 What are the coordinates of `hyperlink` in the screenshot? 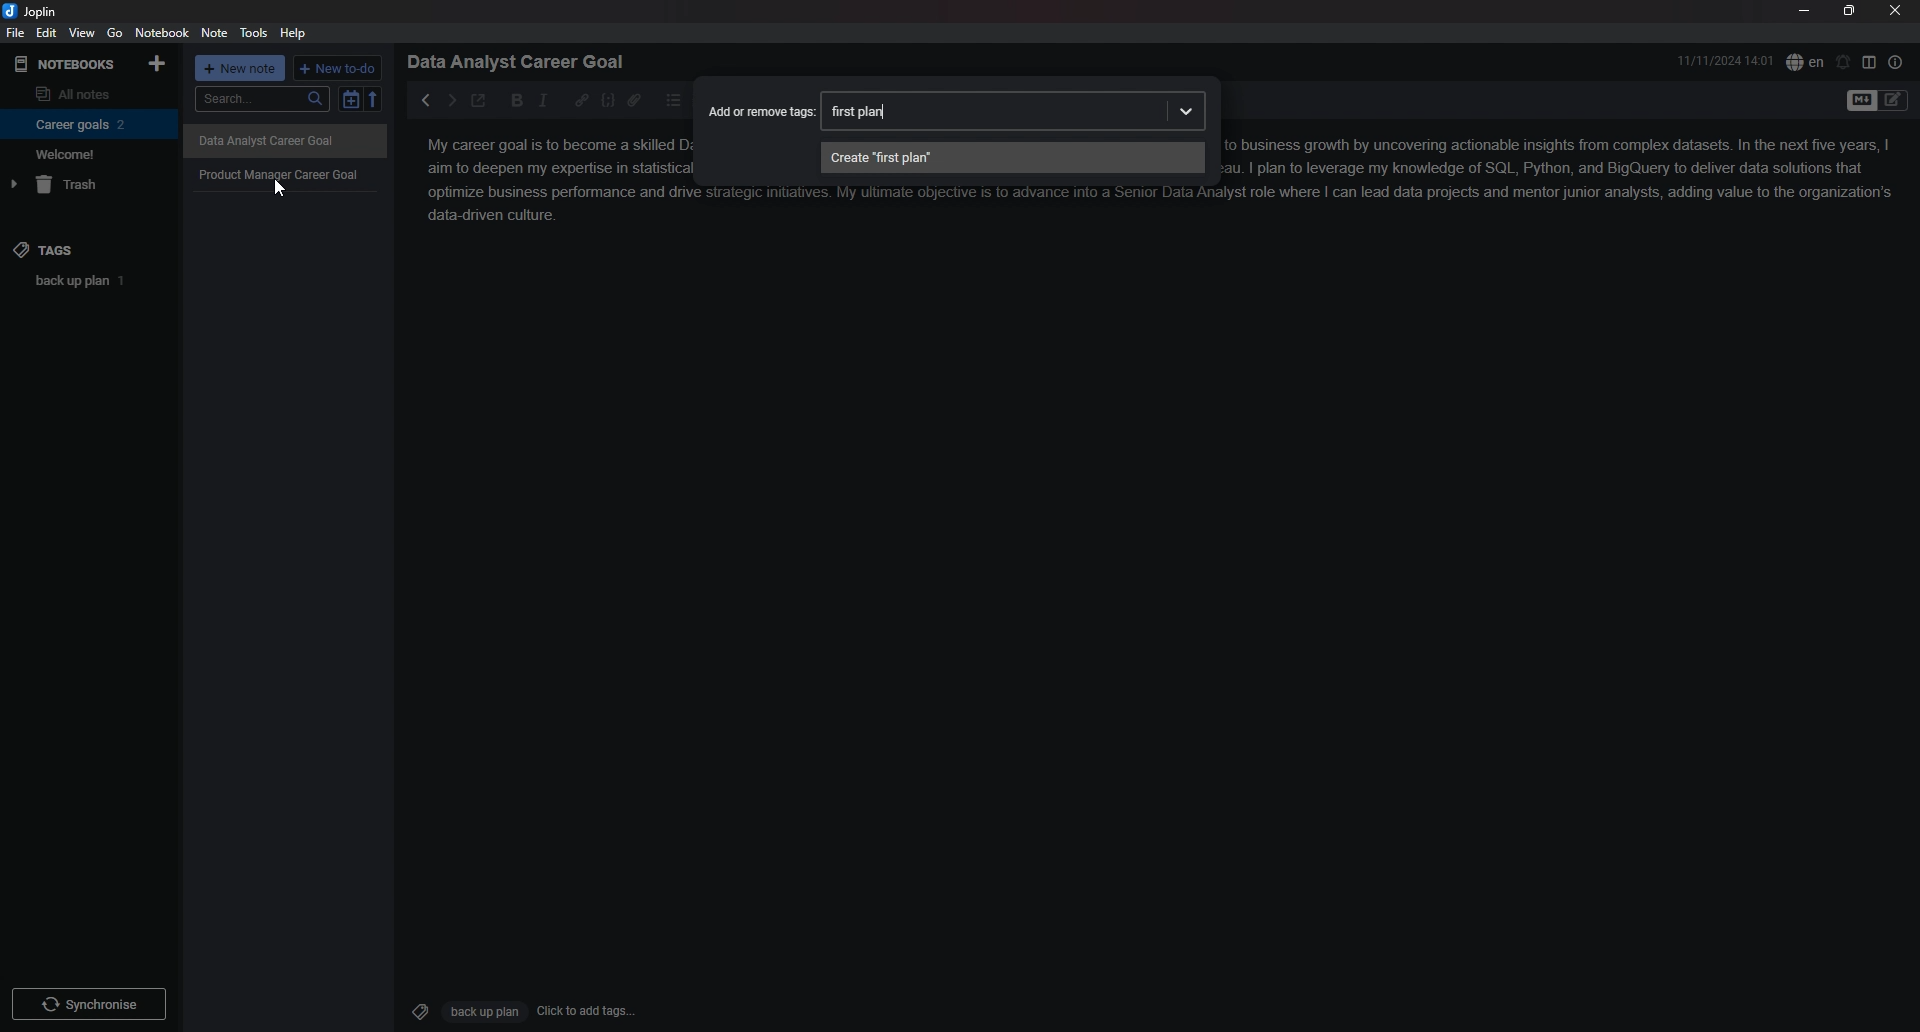 It's located at (581, 101).